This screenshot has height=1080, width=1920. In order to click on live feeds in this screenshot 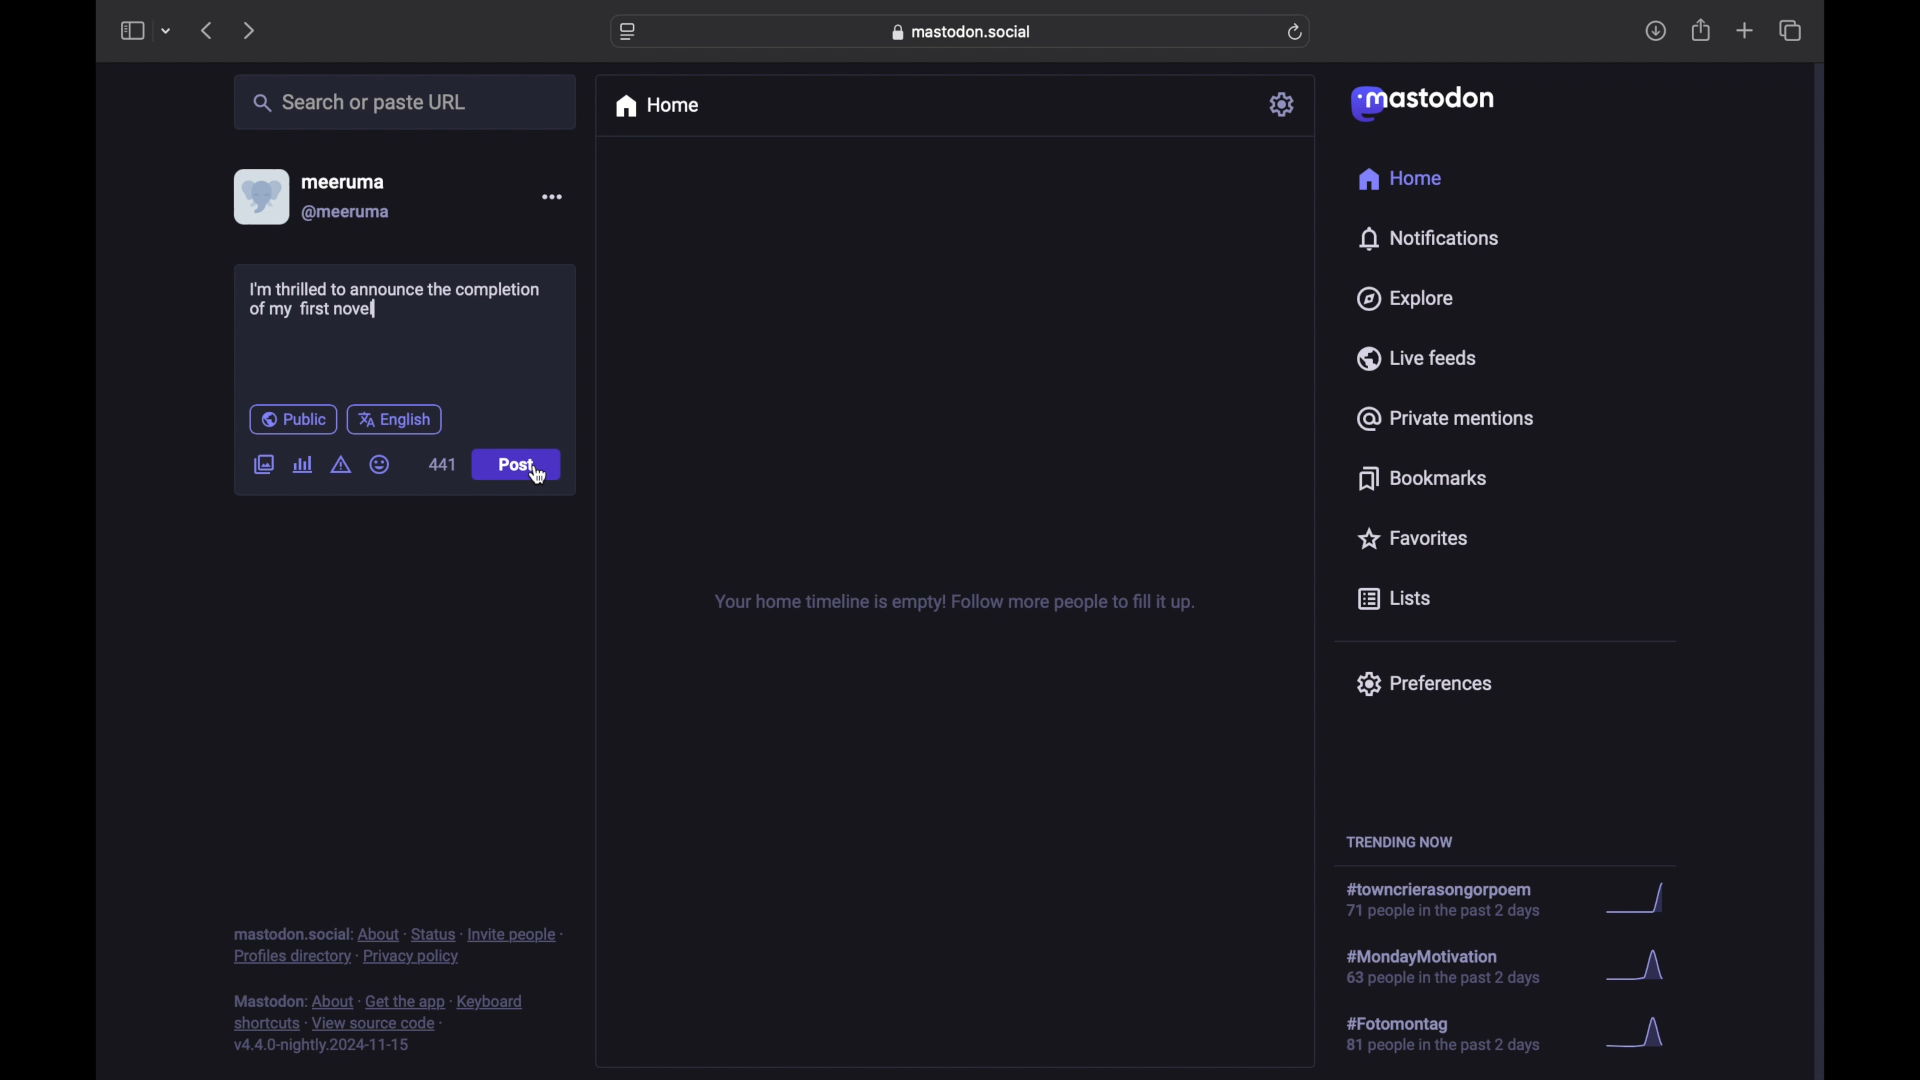, I will do `click(1415, 357)`.